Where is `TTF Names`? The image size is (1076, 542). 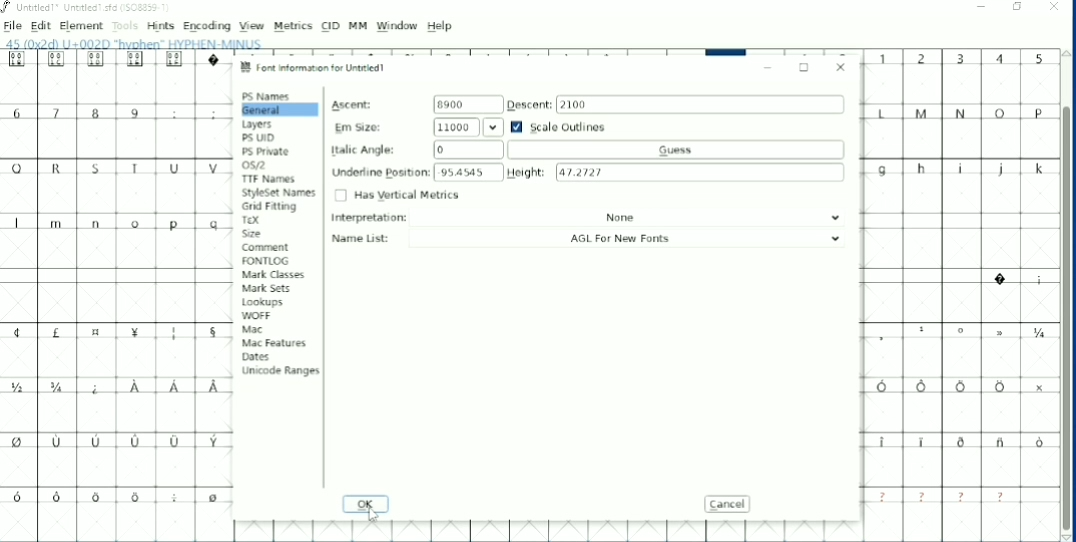
TTF Names is located at coordinates (269, 179).